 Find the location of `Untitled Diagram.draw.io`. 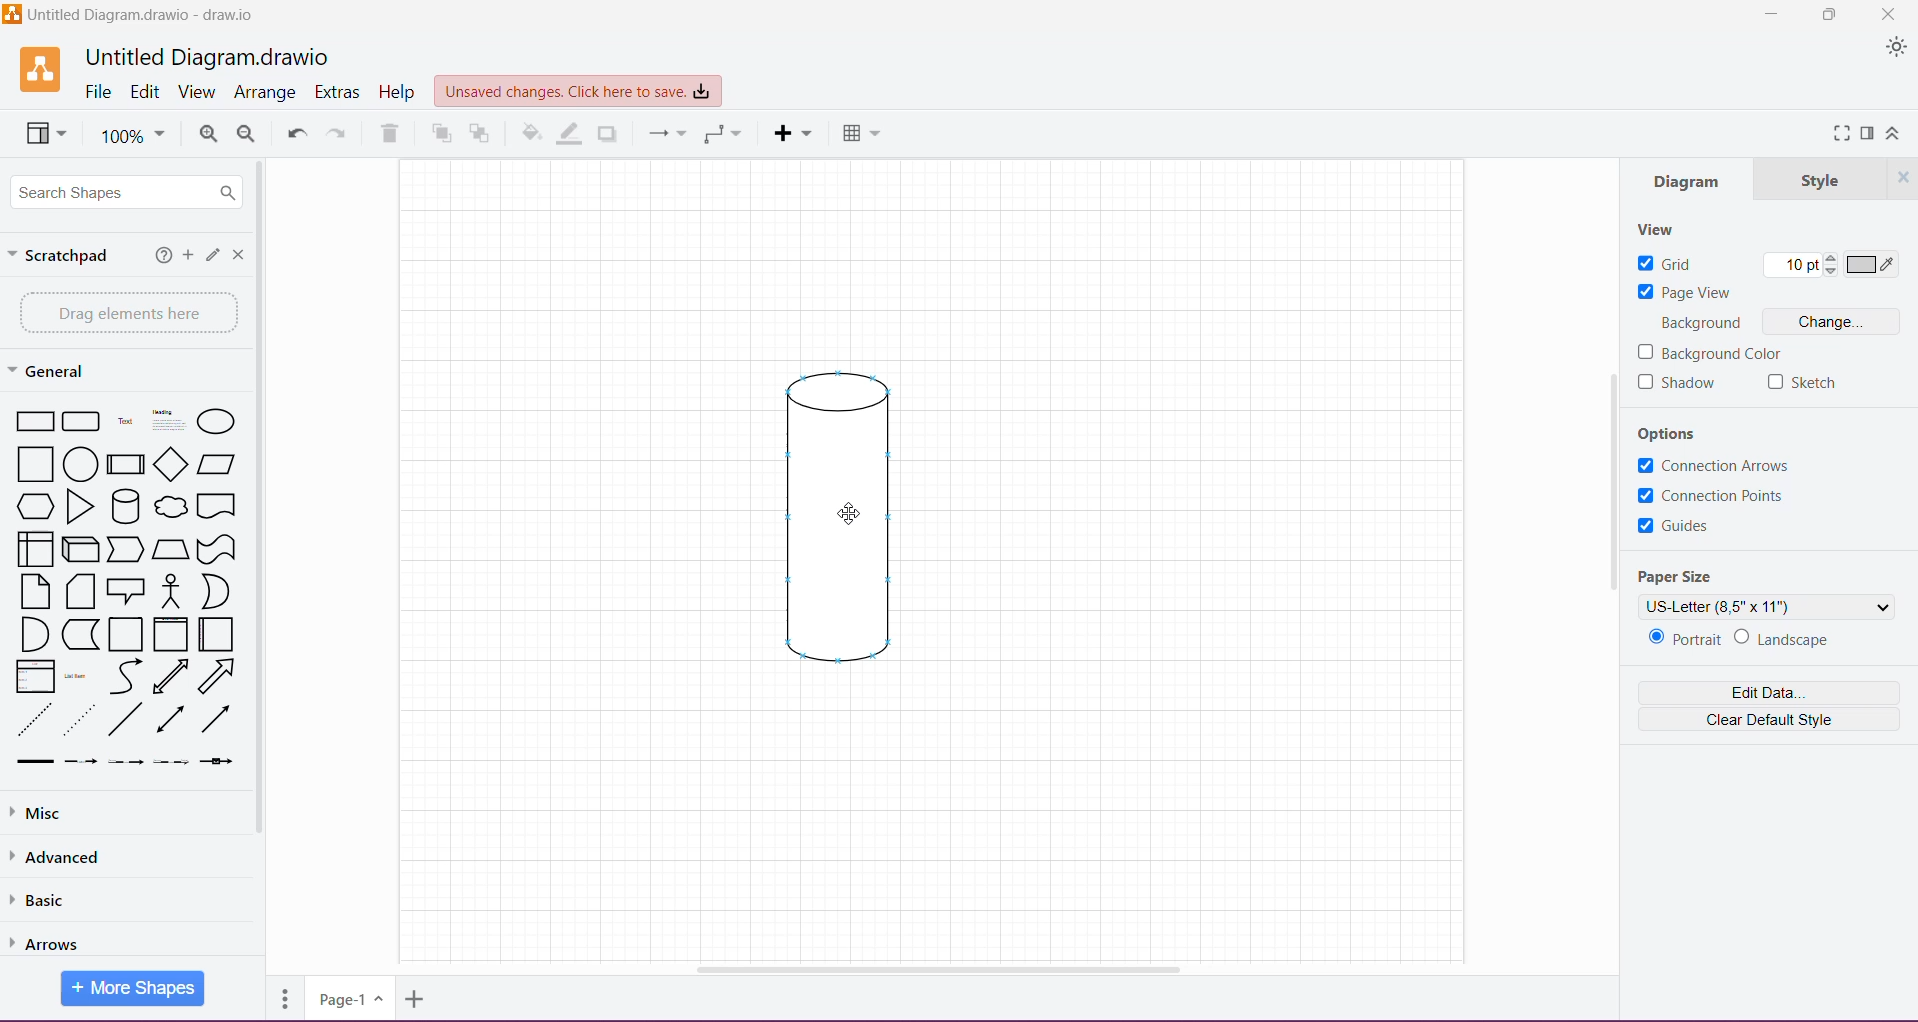

Untitled Diagram.draw.io is located at coordinates (206, 55).